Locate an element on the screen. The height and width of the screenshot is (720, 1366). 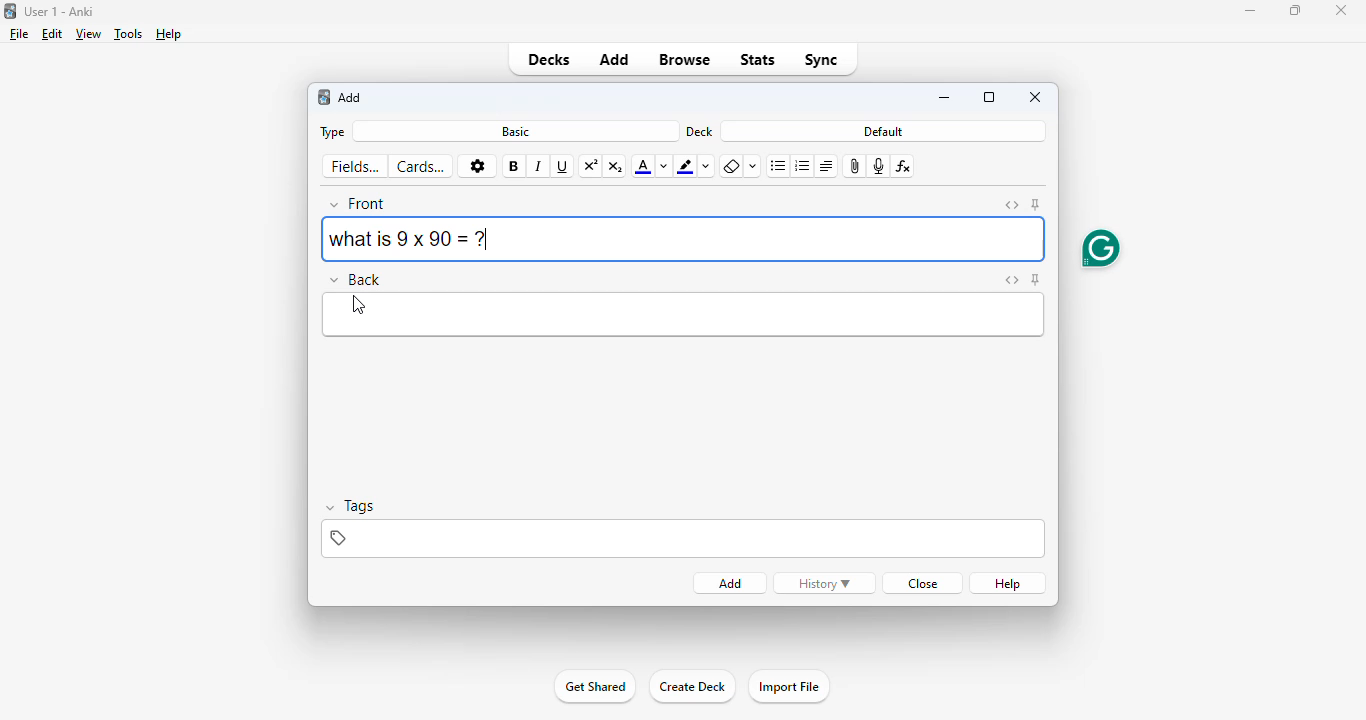
subscript is located at coordinates (616, 166).